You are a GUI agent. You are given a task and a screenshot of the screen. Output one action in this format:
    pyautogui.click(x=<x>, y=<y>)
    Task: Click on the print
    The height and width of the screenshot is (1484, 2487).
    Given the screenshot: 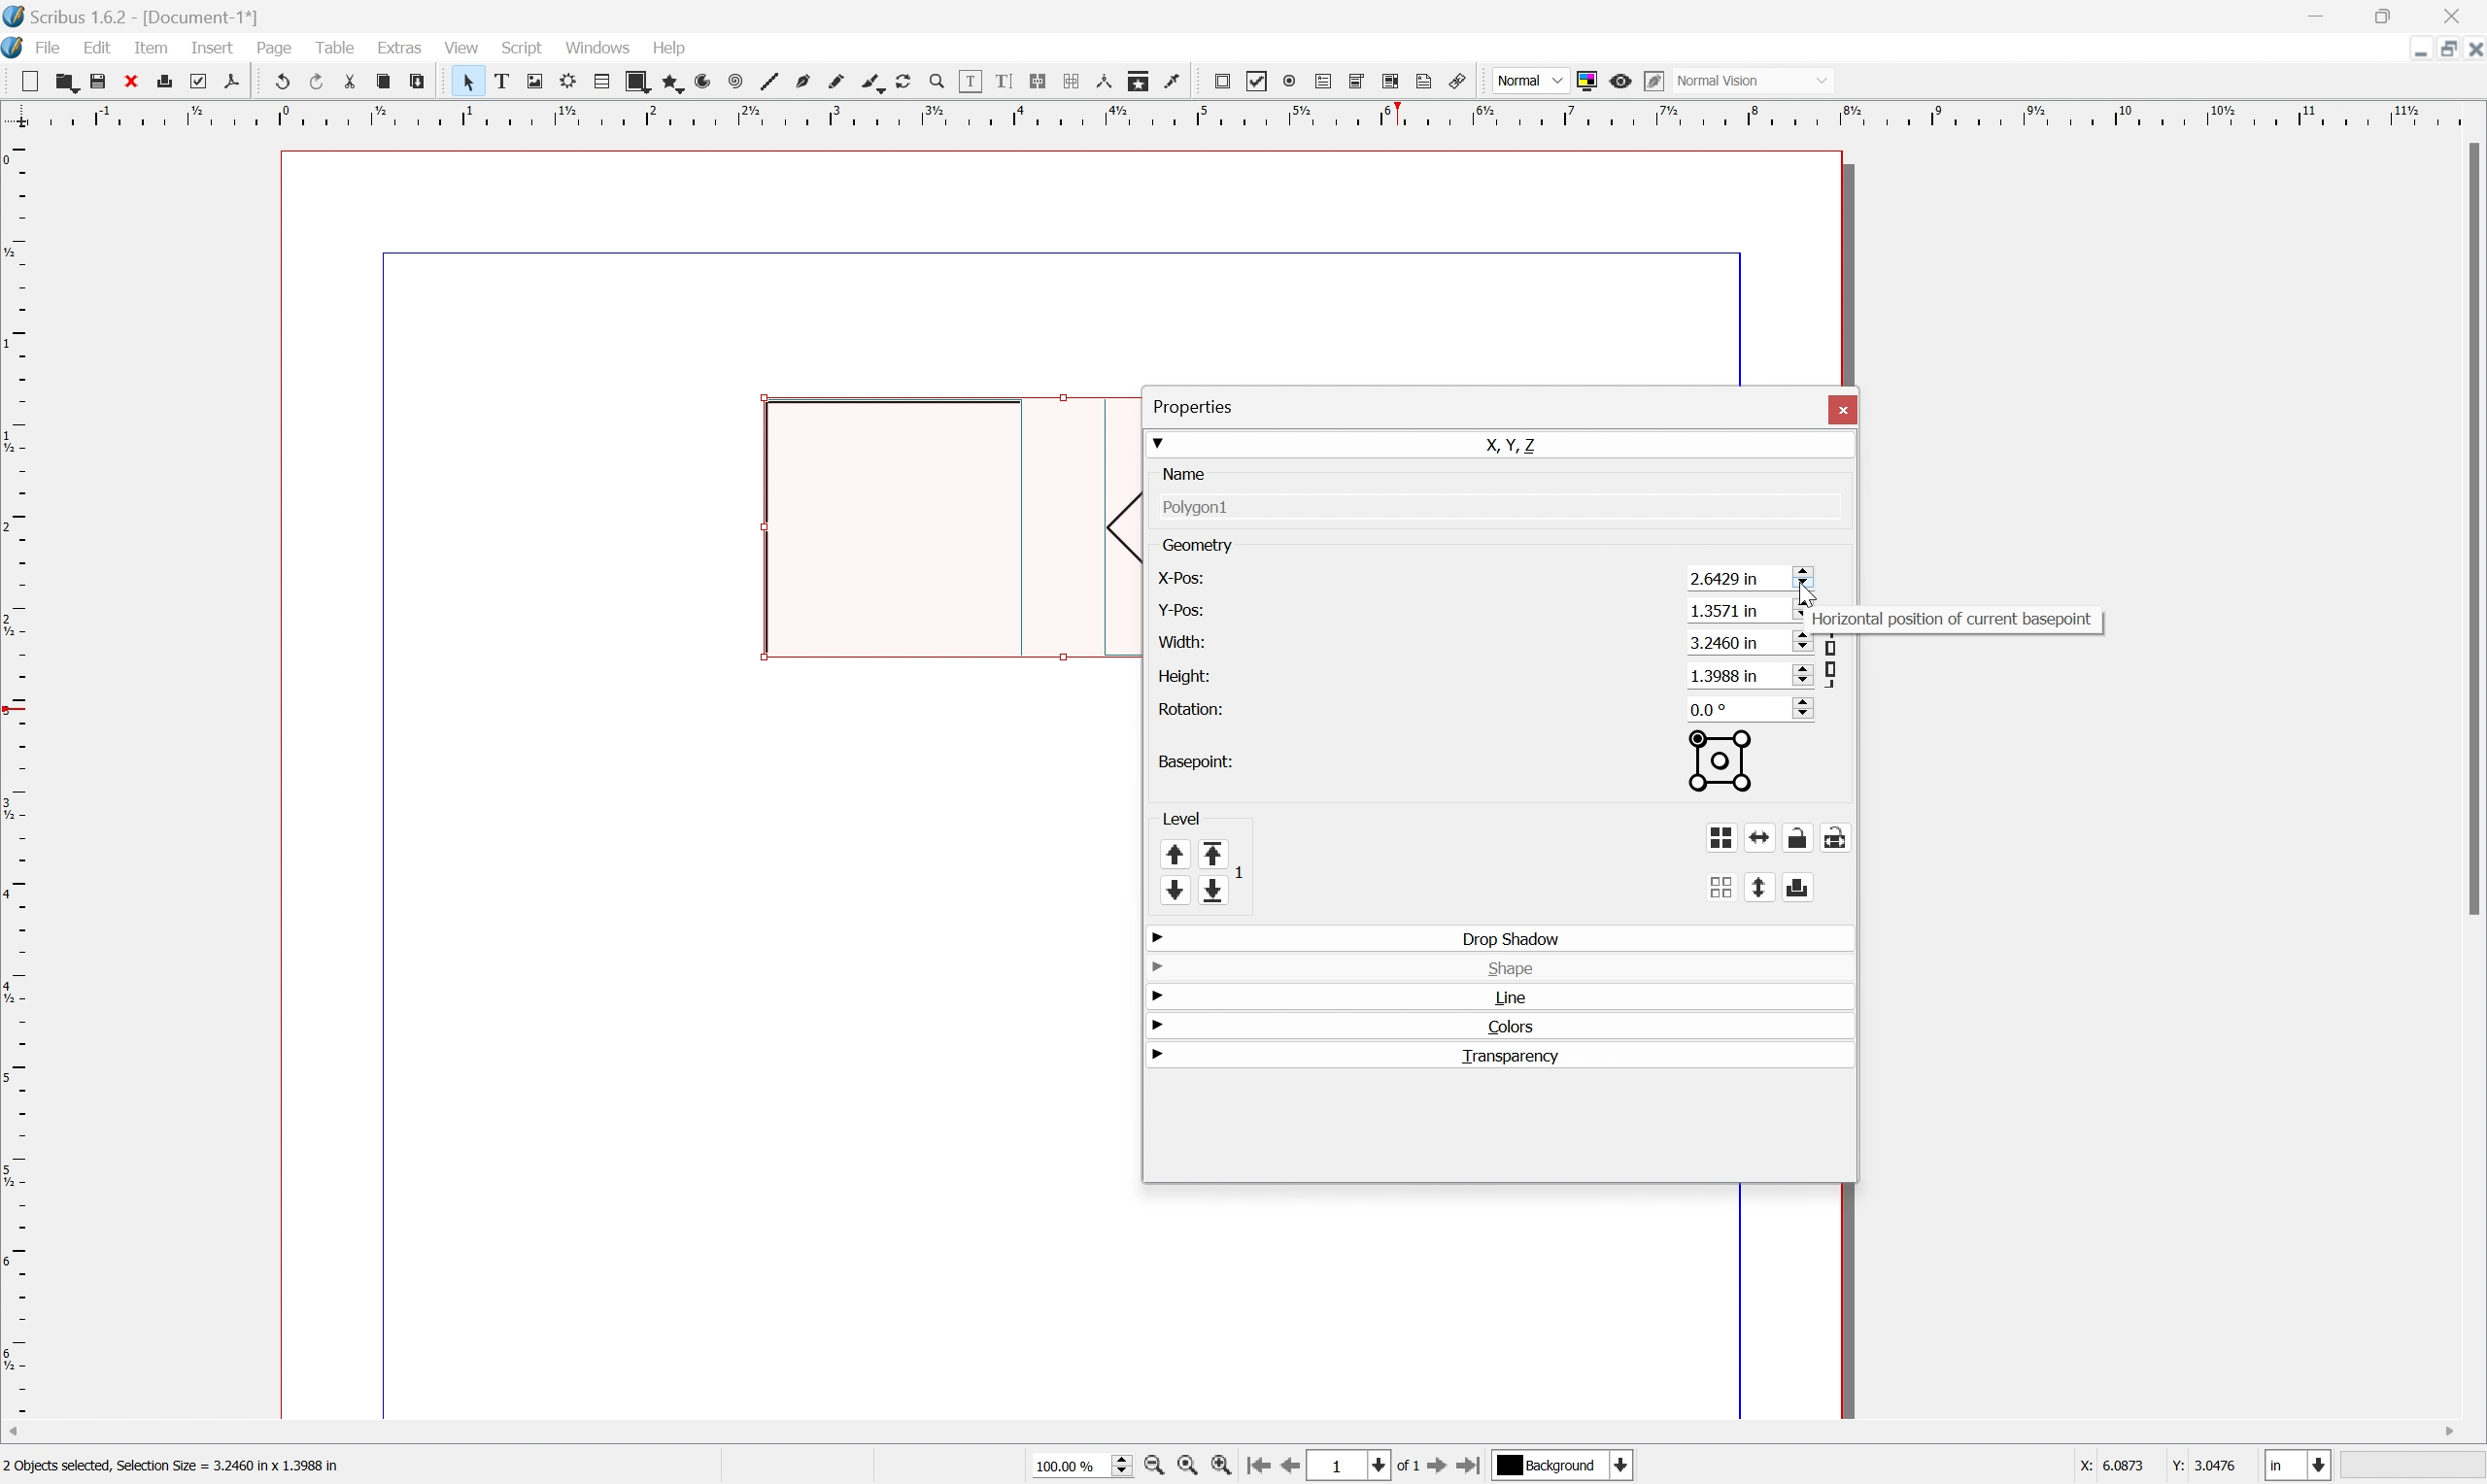 What is the action you would take?
    pyautogui.click(x=163, y=81)
    